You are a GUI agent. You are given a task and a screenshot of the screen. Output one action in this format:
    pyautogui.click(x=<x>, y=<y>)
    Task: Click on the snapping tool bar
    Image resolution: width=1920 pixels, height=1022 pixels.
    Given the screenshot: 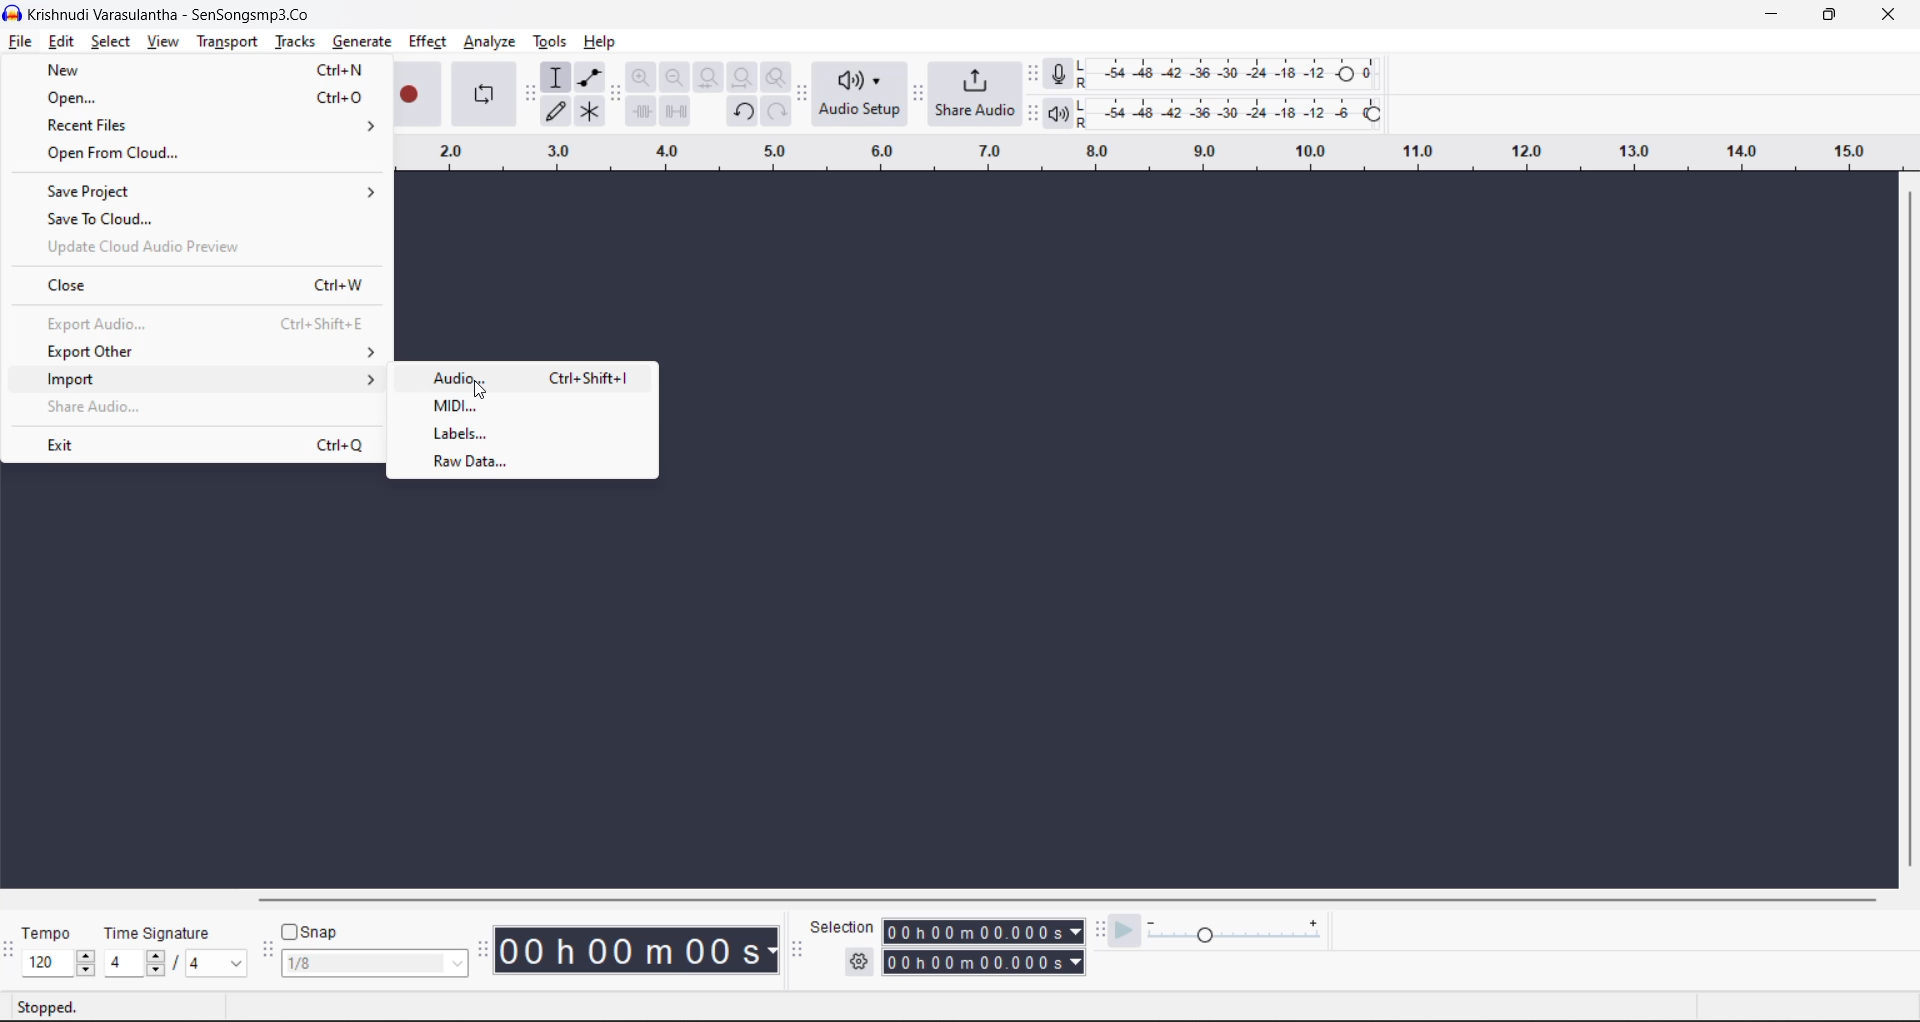 What is the action you would take?
    pyautogui.click(x=266, y=952)
    